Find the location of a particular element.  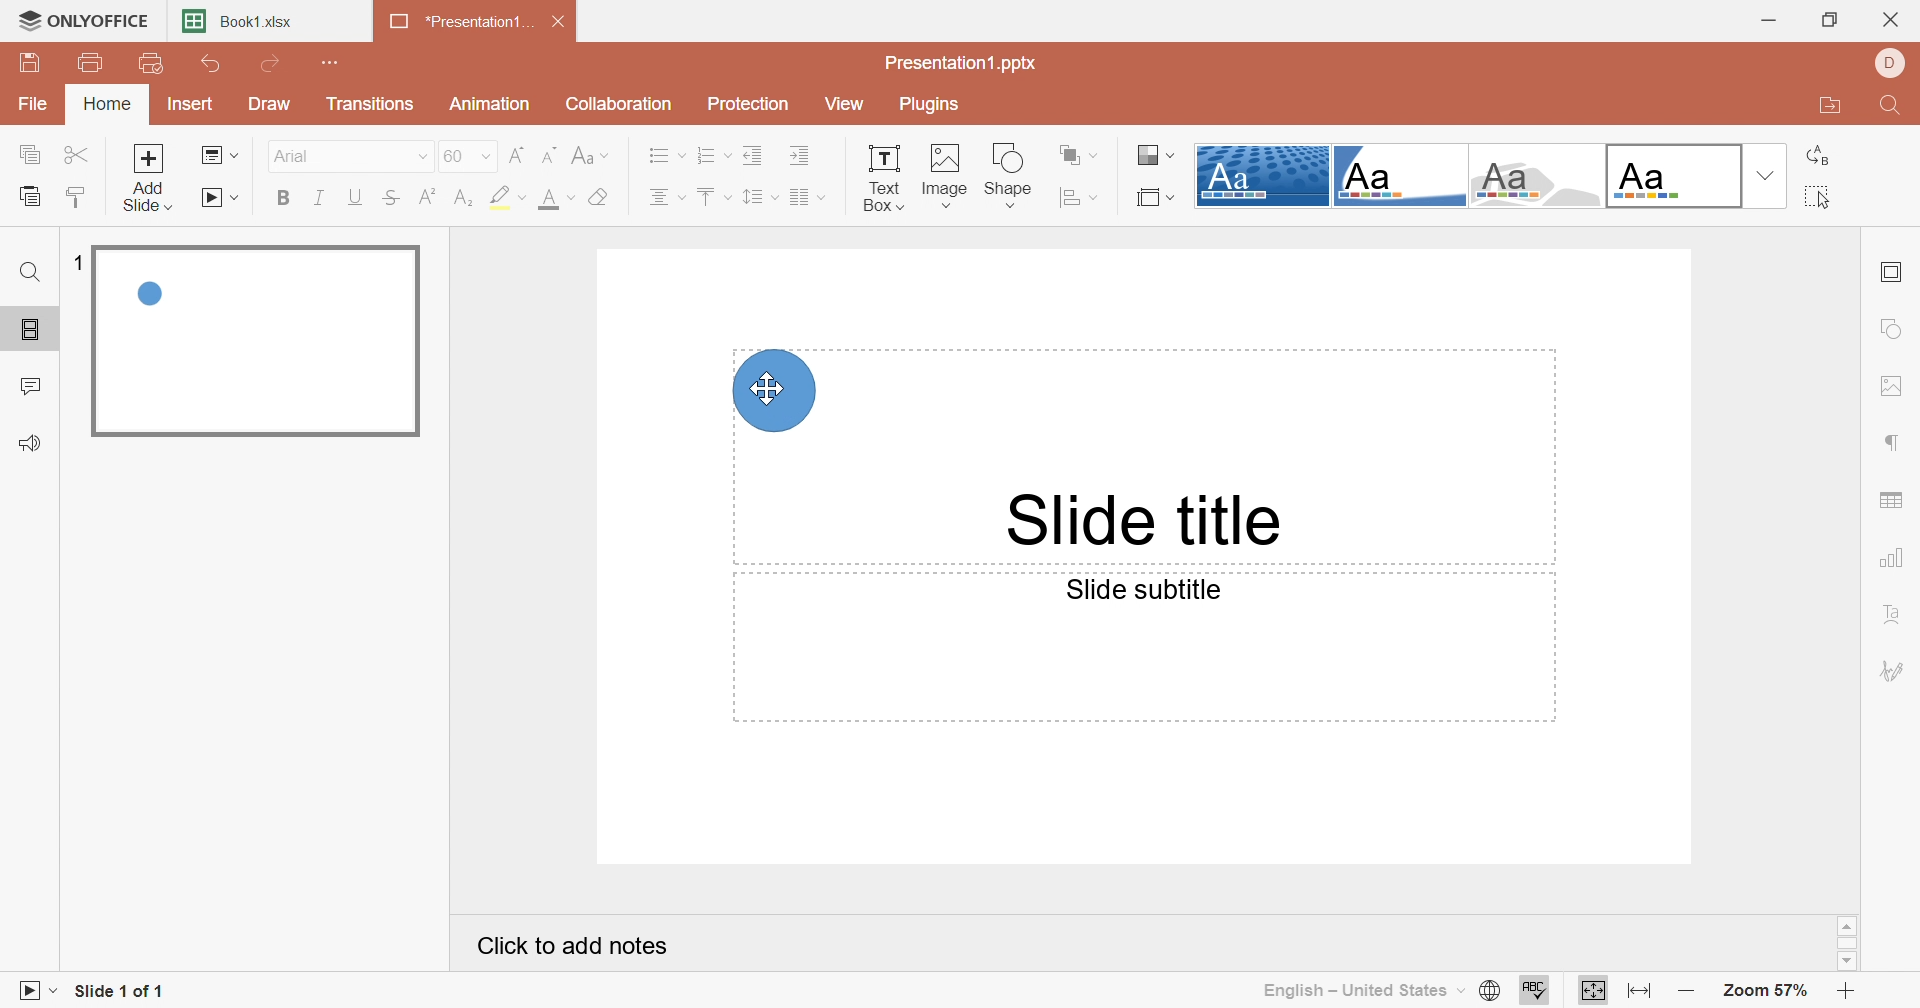

Start slideshow is located at coordinates (222, 198).